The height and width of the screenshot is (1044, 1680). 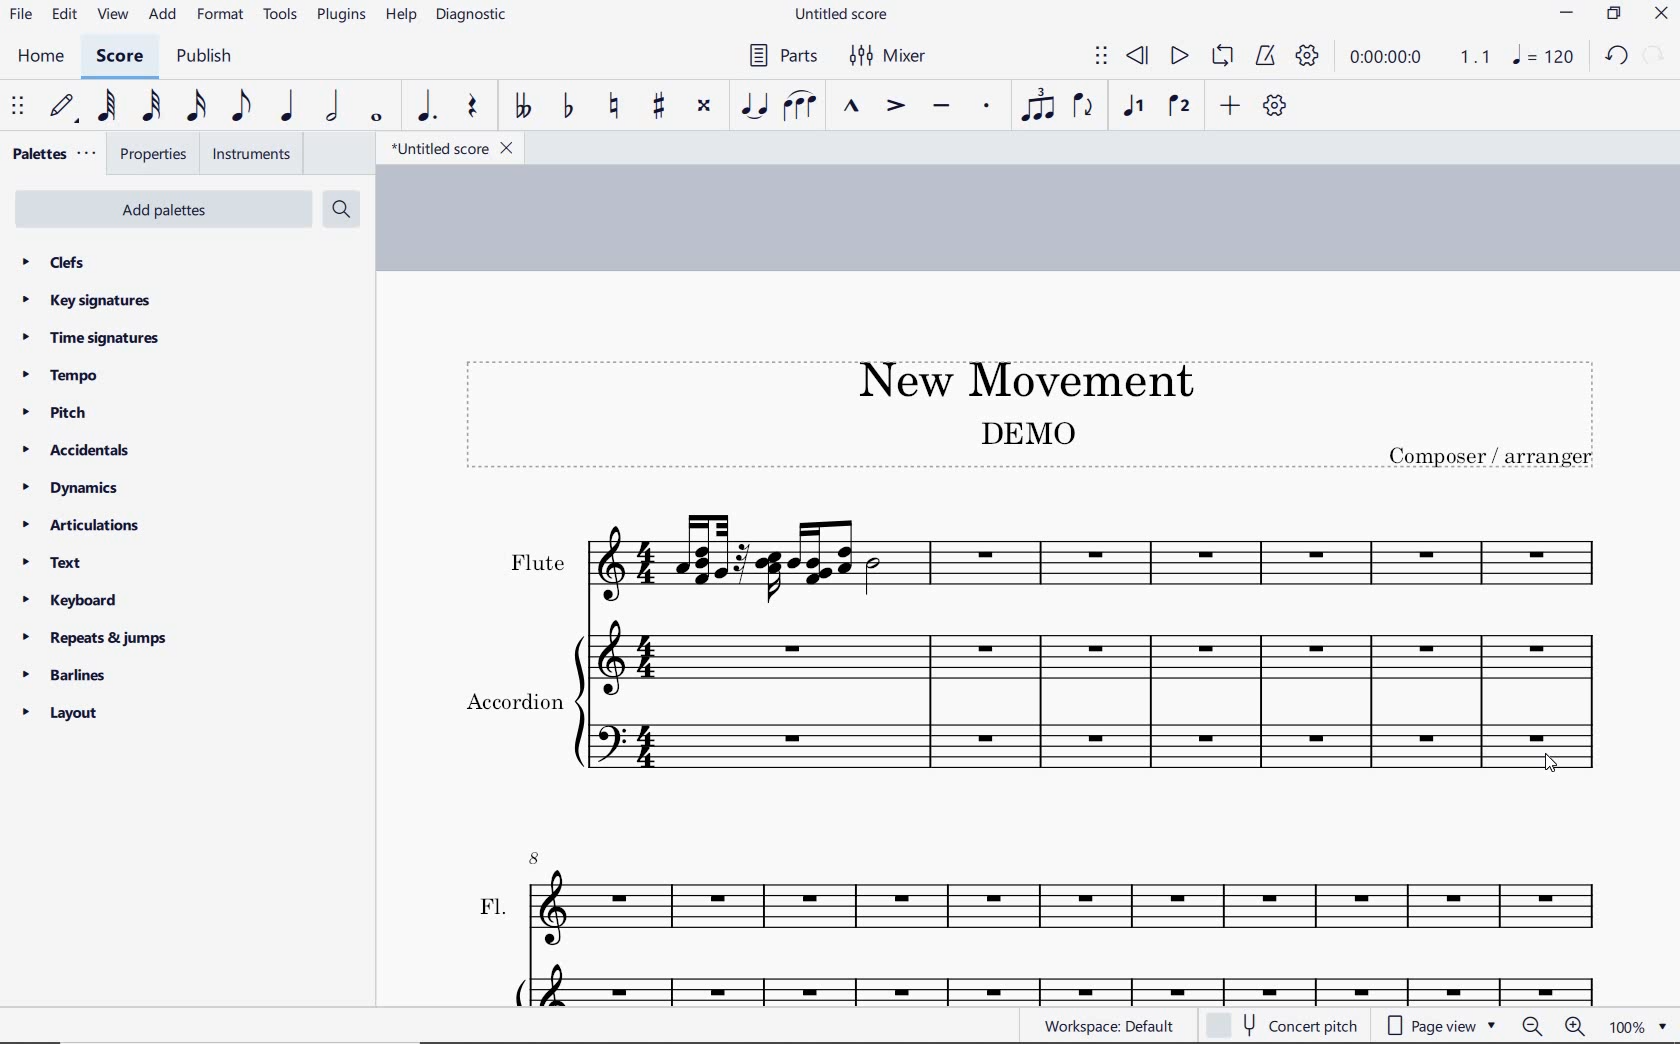 What do you see at coordinates (473, 108) in the screenshot?
I see `rest` at bounding box center [473, 108].